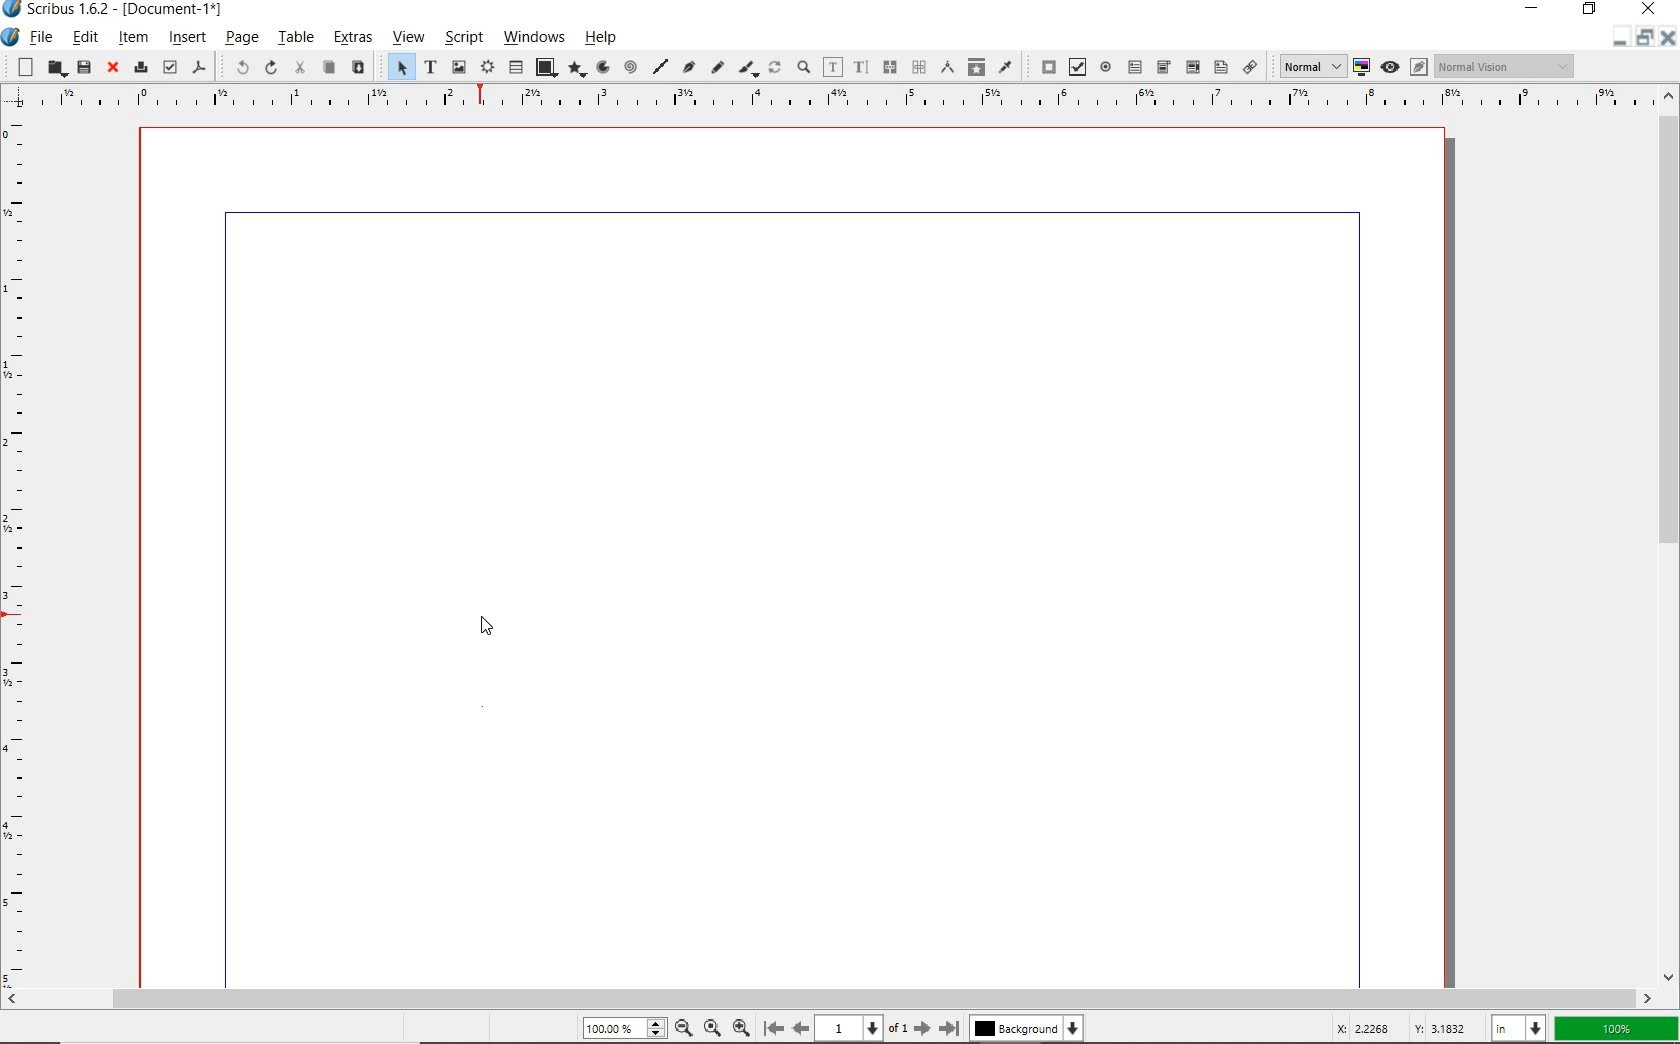 This screenshot has height=1044, width=1680. What do you see at coordinates (1163, 67) in the screenshot?
I see `pdf combo box` at bounding box center [1163, 67].